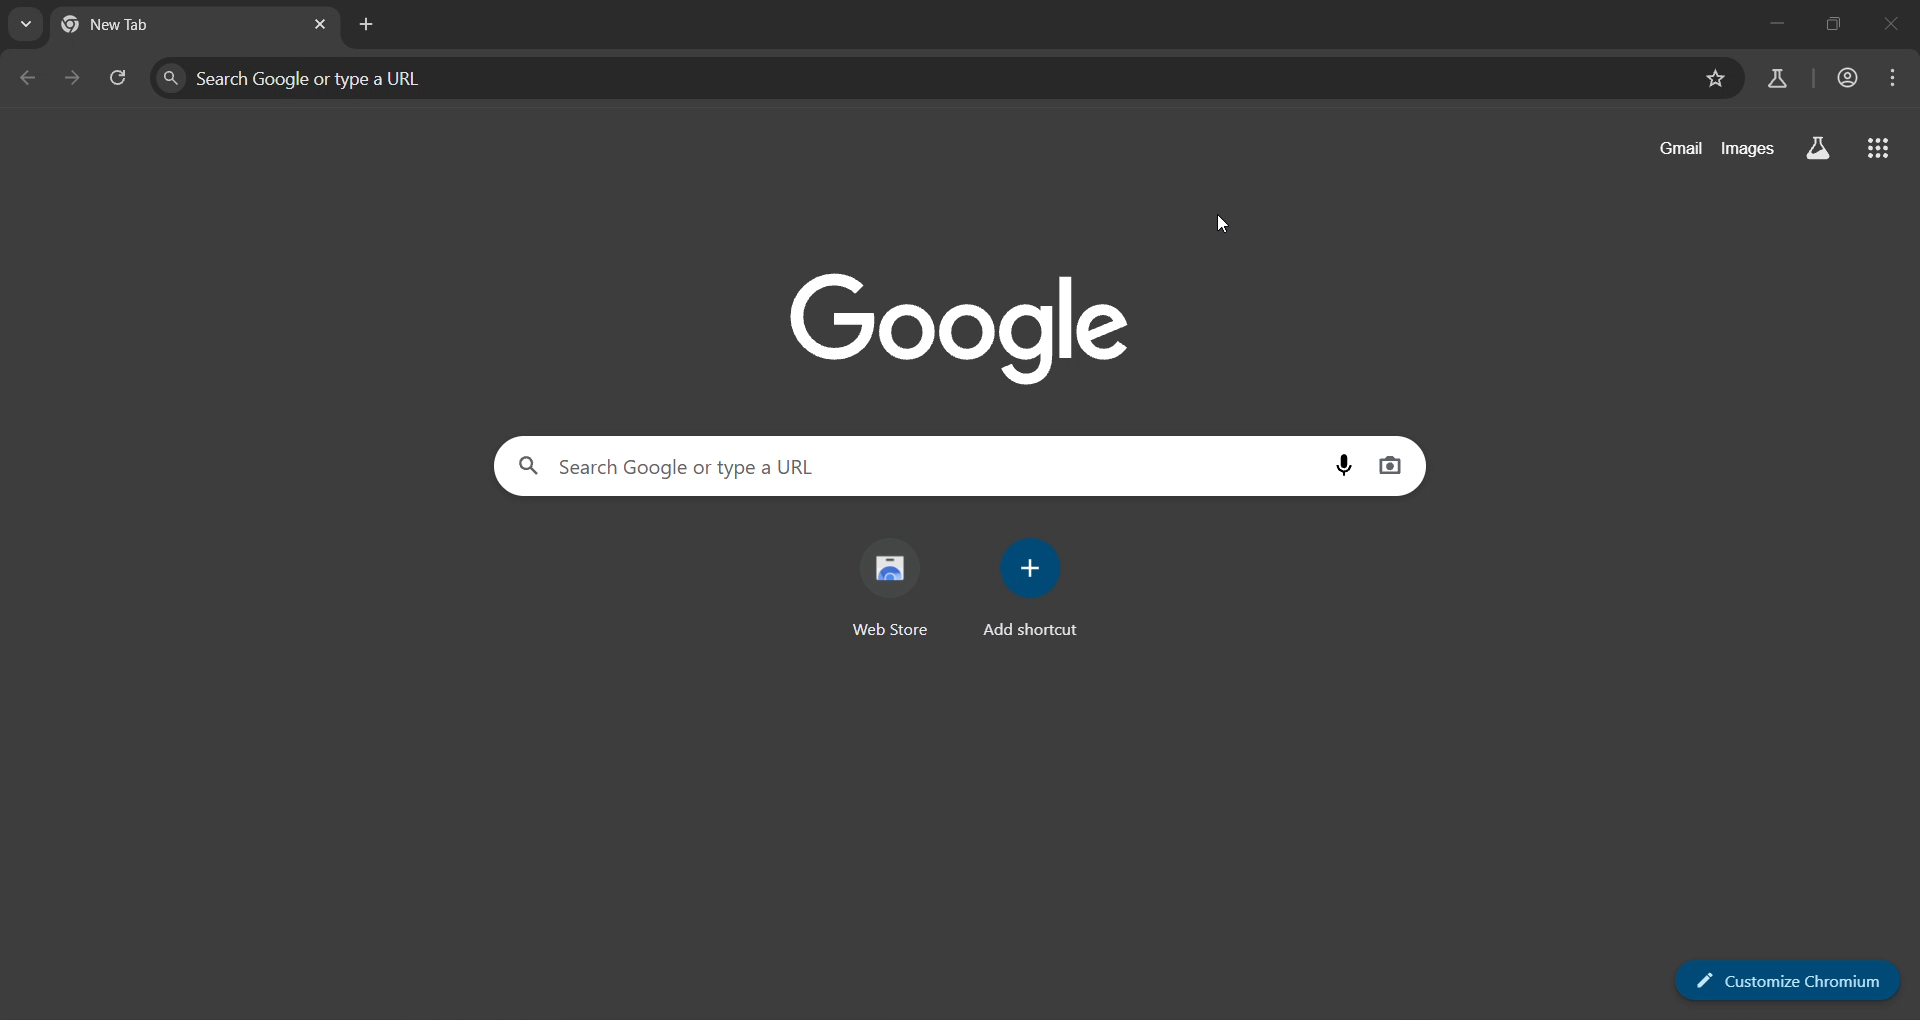 Image resolution: width=1920 pixels, height=1020 pixels. What do you see at coordinates (28, 23) in the screenshot?
I see `search tabs` at bounding box center [28, 23].